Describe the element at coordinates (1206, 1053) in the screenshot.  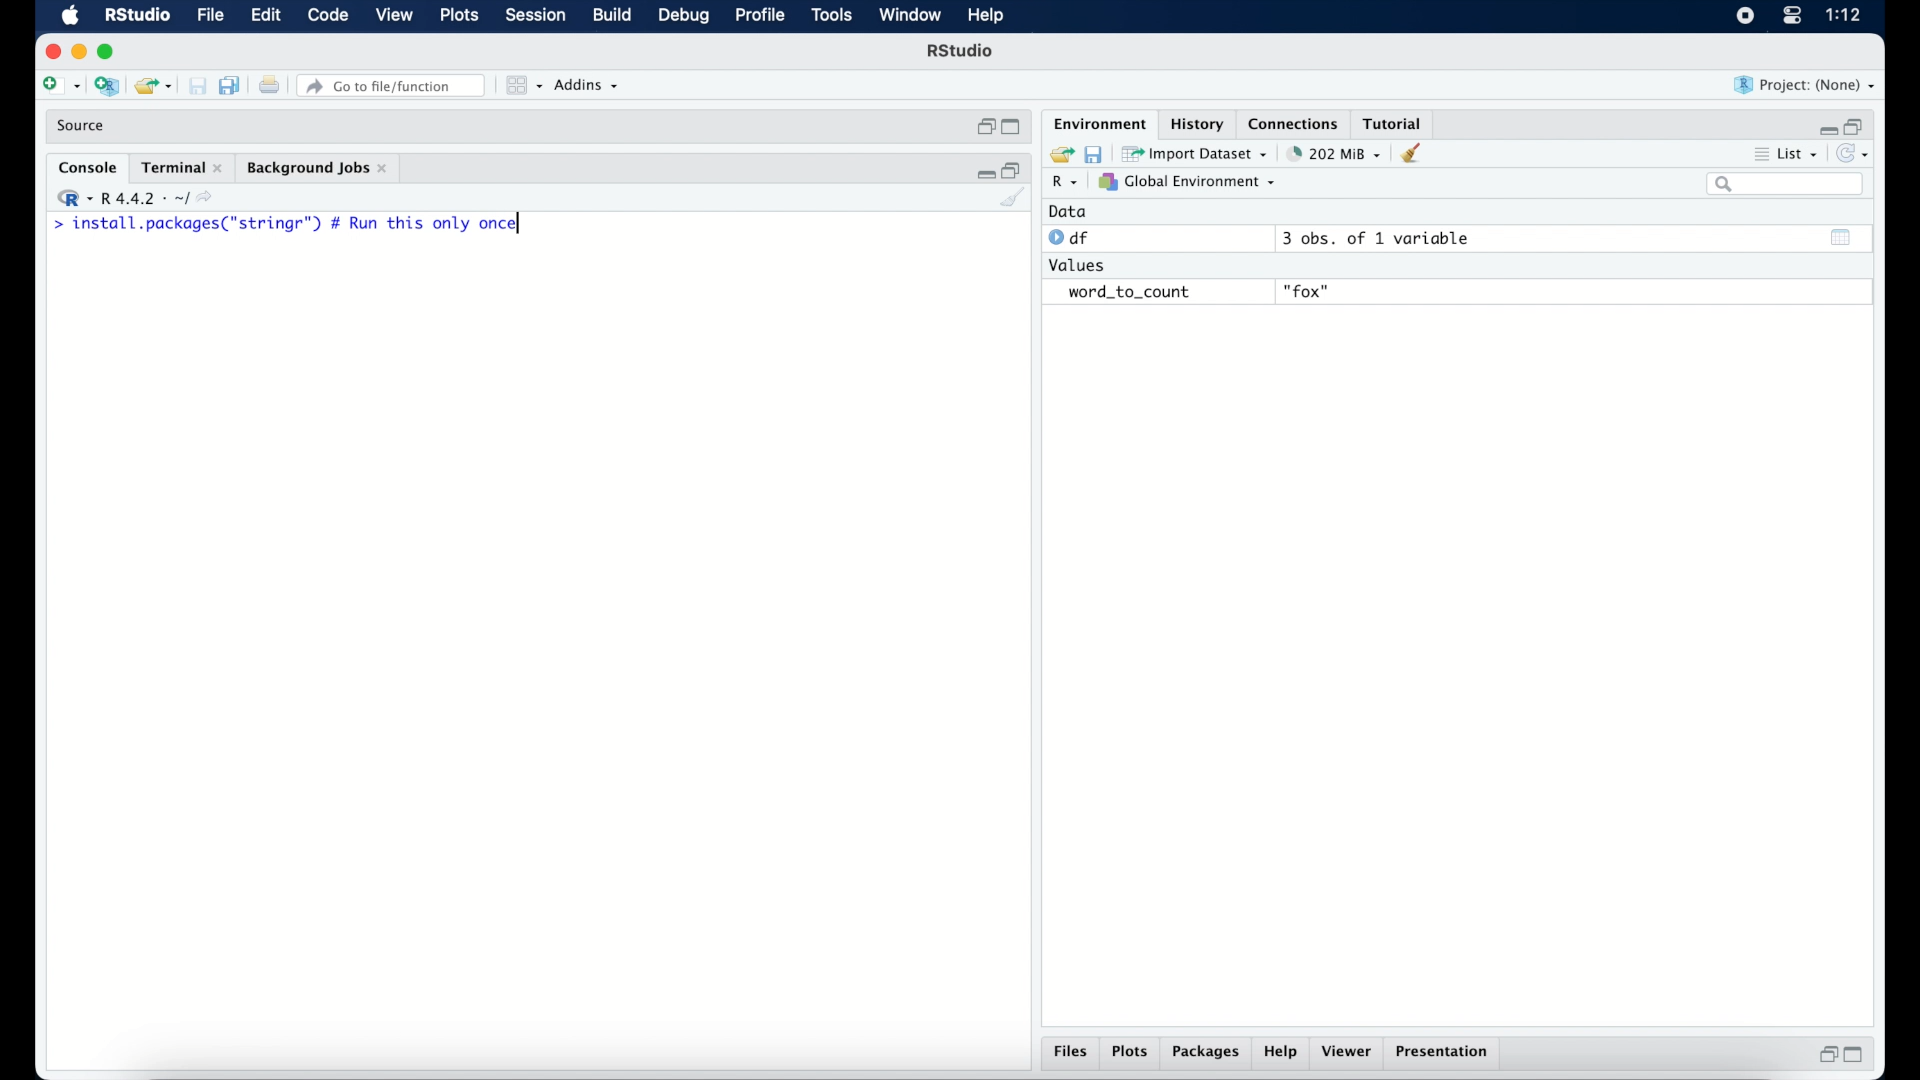
I see `packages` at that location.